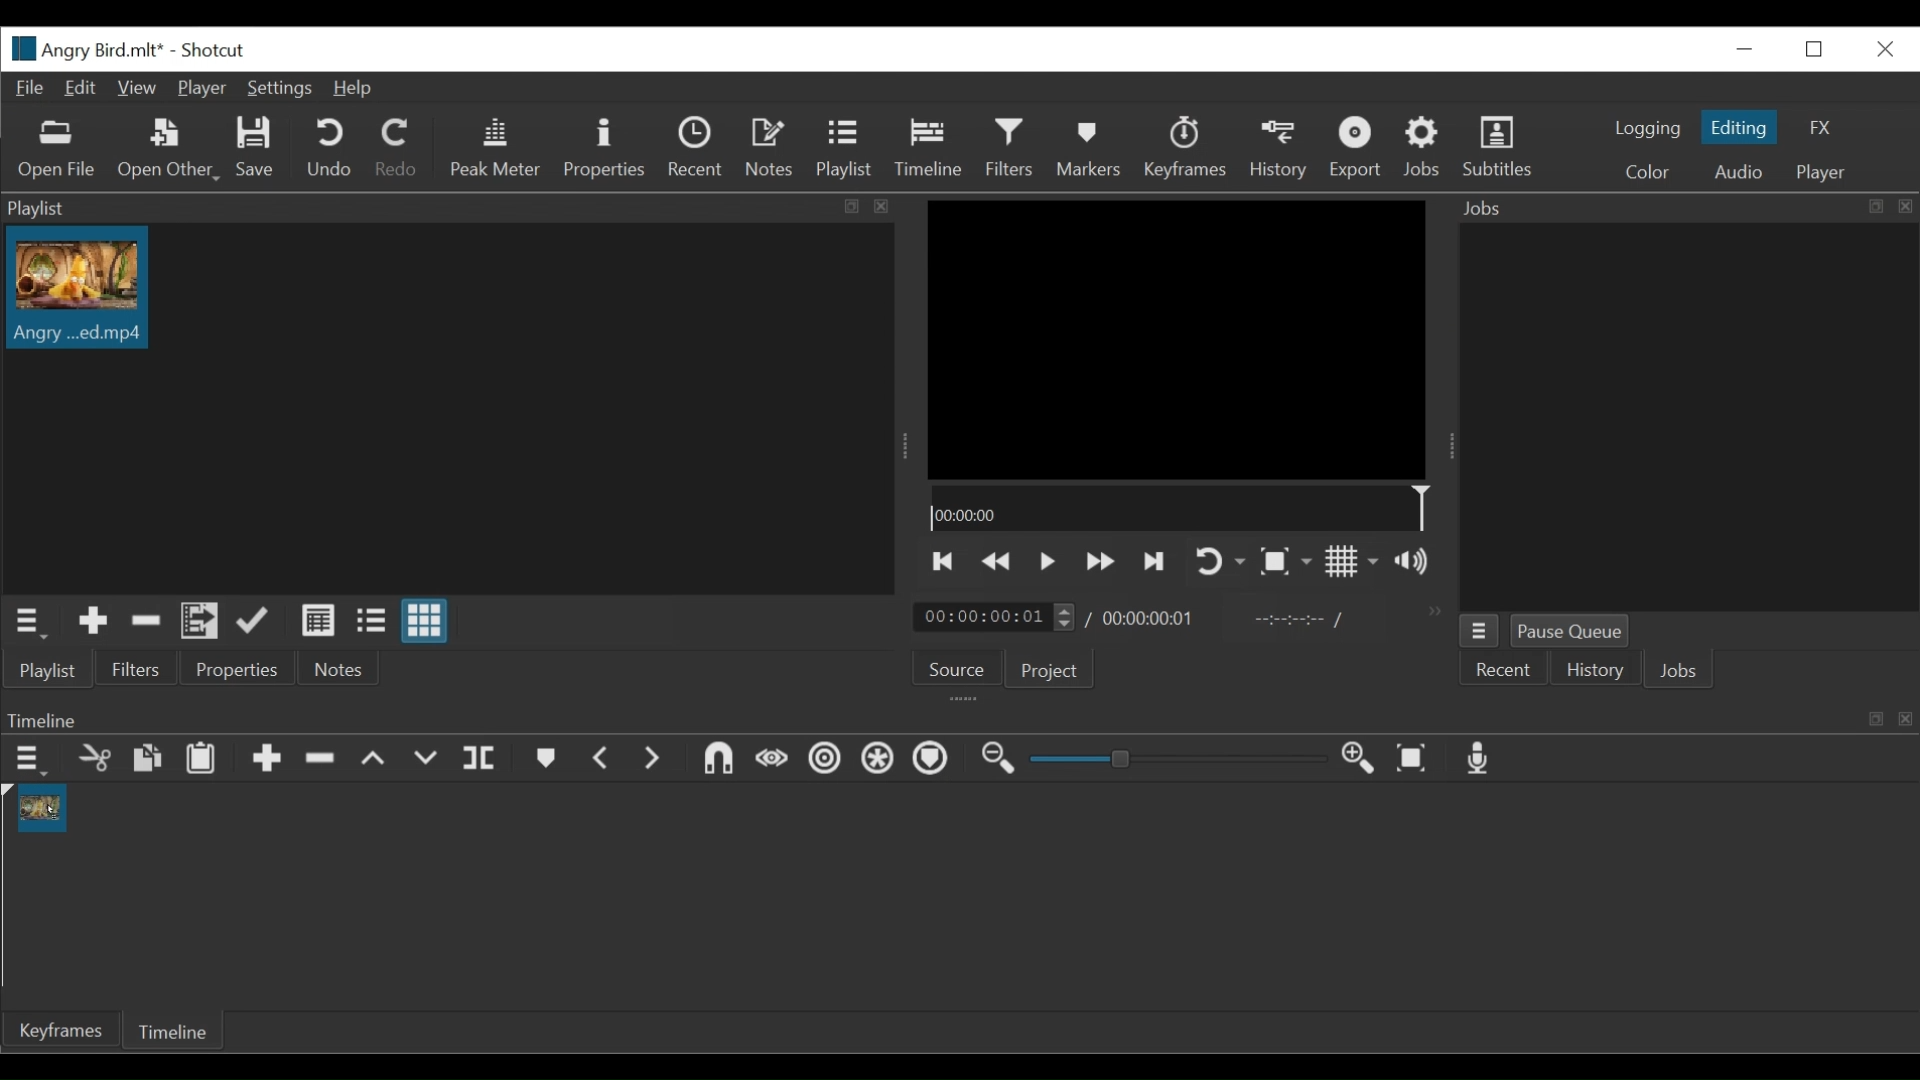  What do you see at coordinates (1100, 560) in the screenshot?
I see `Play forward quickly` at bounding box center [1100, 560].